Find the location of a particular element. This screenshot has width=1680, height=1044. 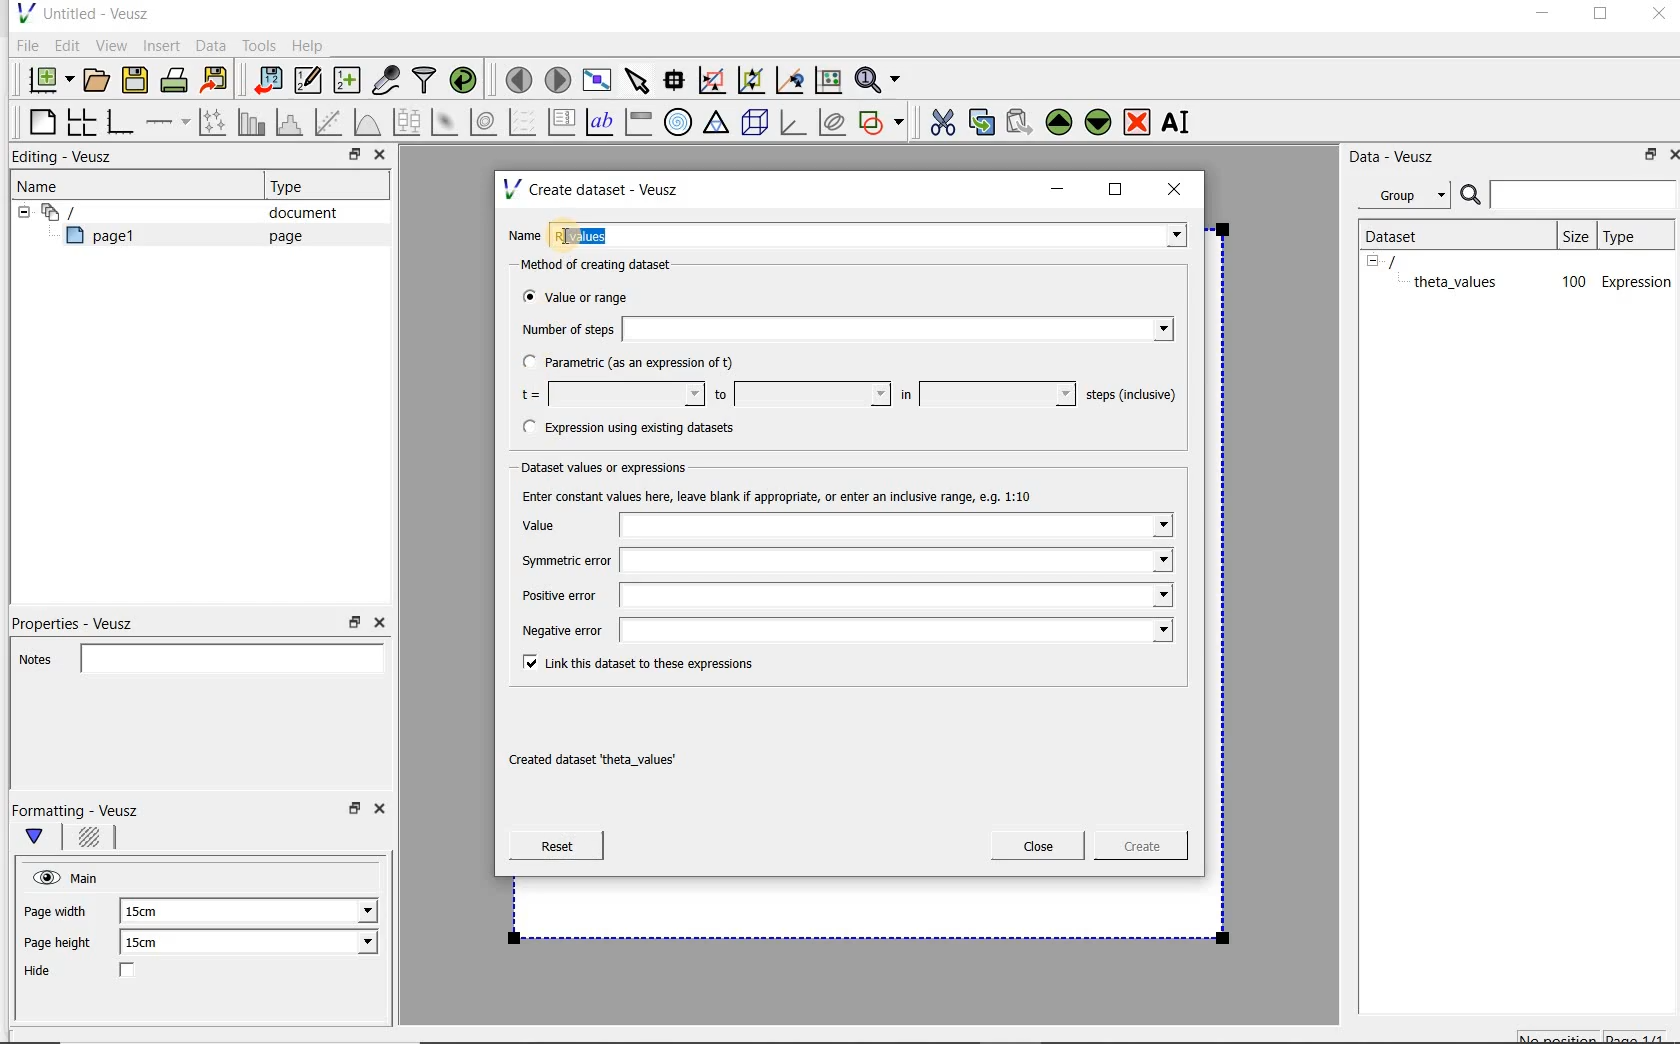

/document name is located at coordinates (1410, 260).